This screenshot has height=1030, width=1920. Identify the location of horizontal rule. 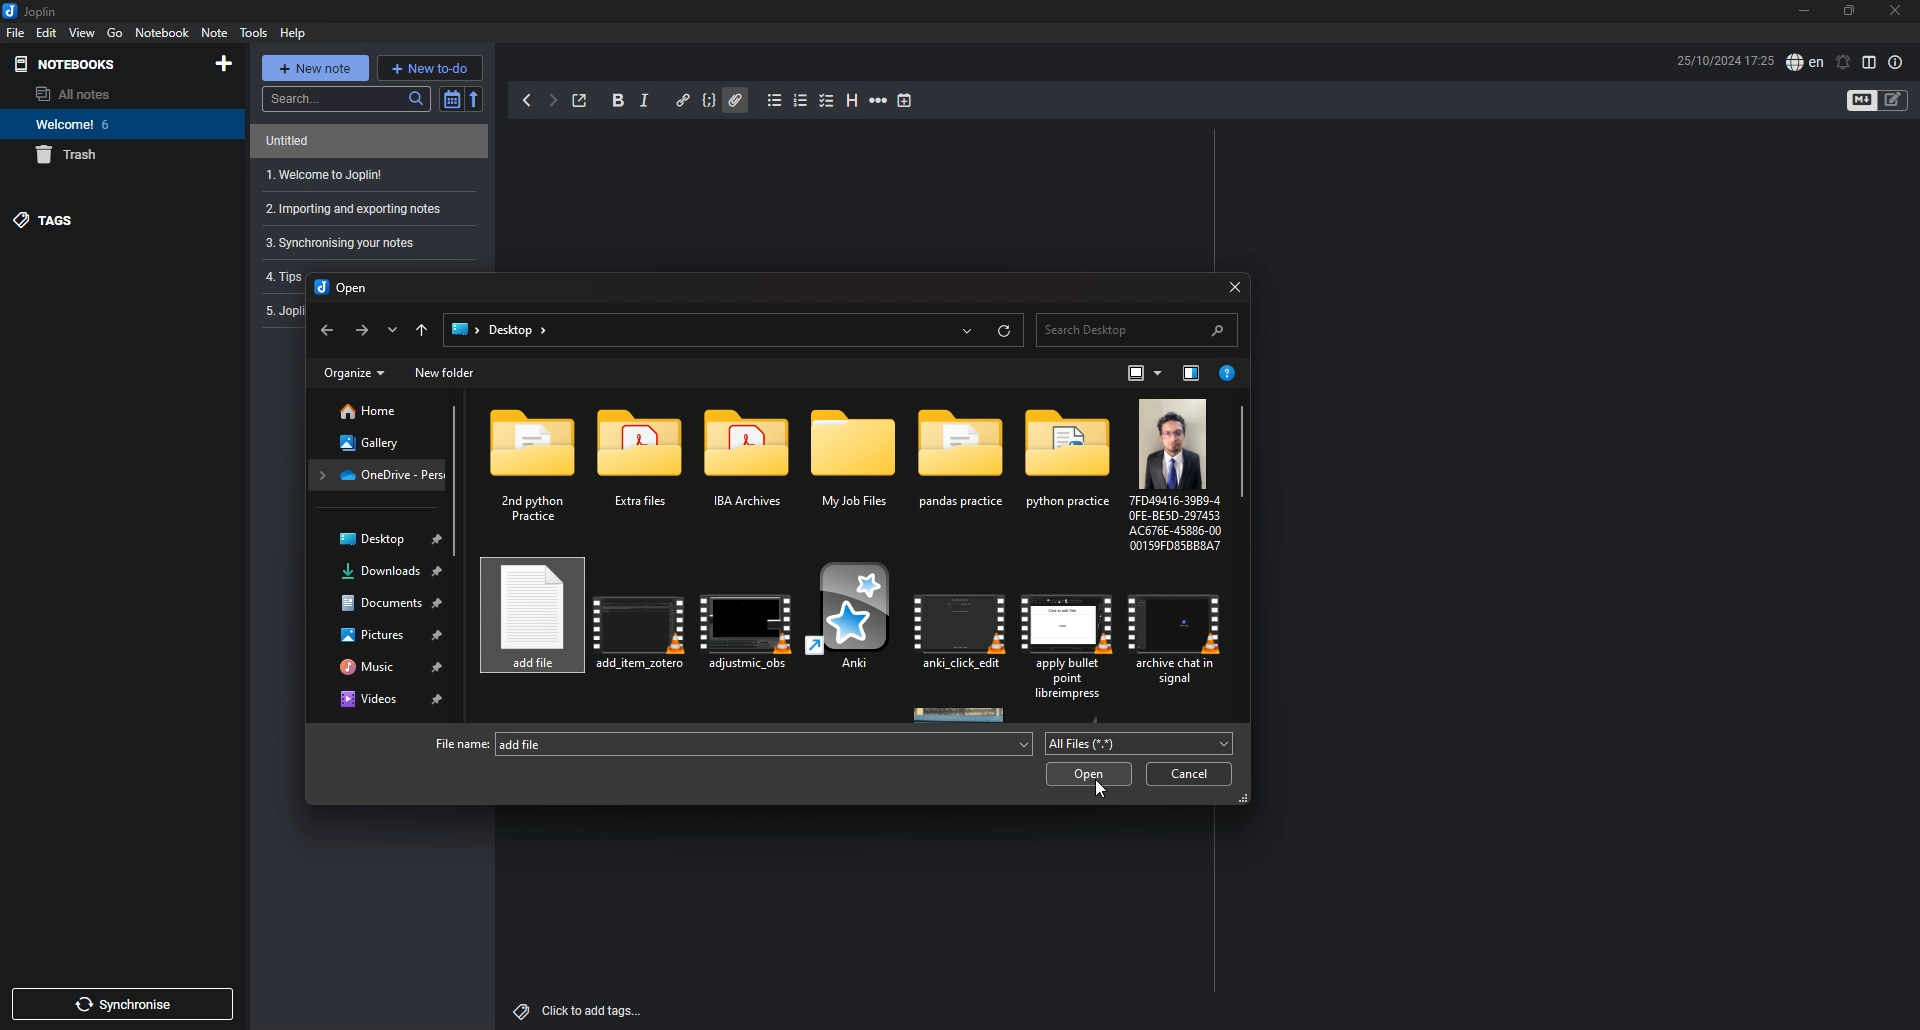
(879, 101).